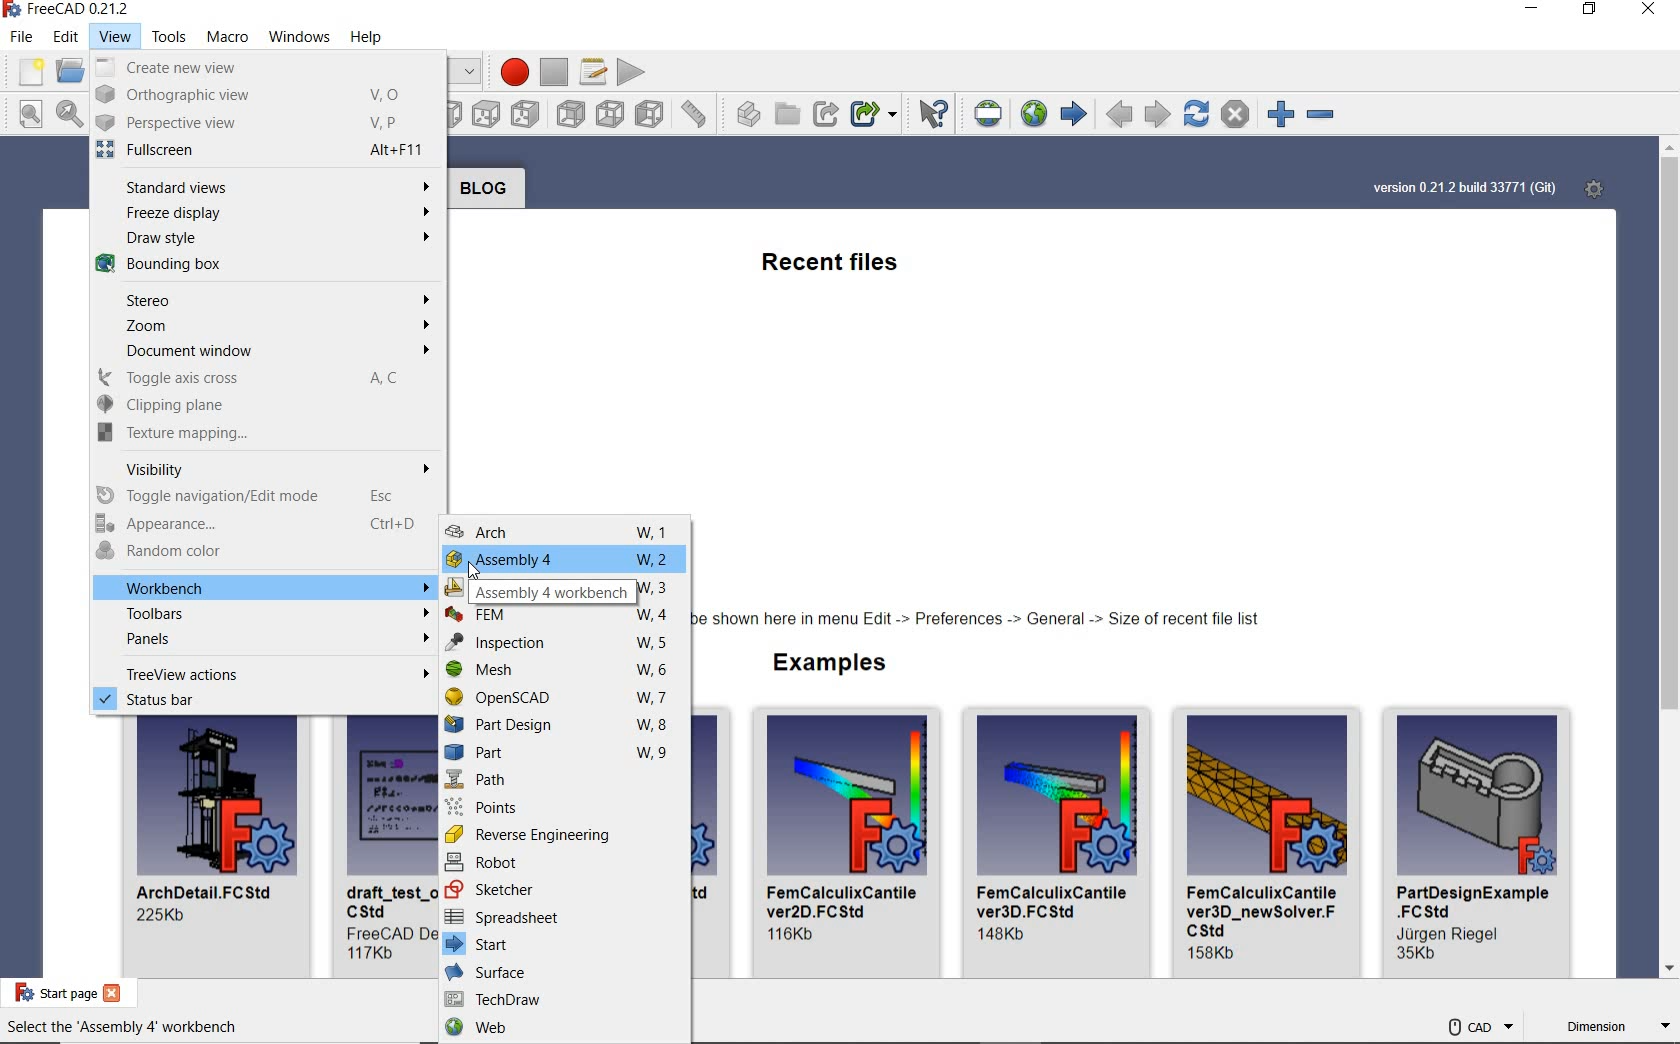 This screenshot has width=1680, height=1044. I want to click on fit selection, so click(69, 113).